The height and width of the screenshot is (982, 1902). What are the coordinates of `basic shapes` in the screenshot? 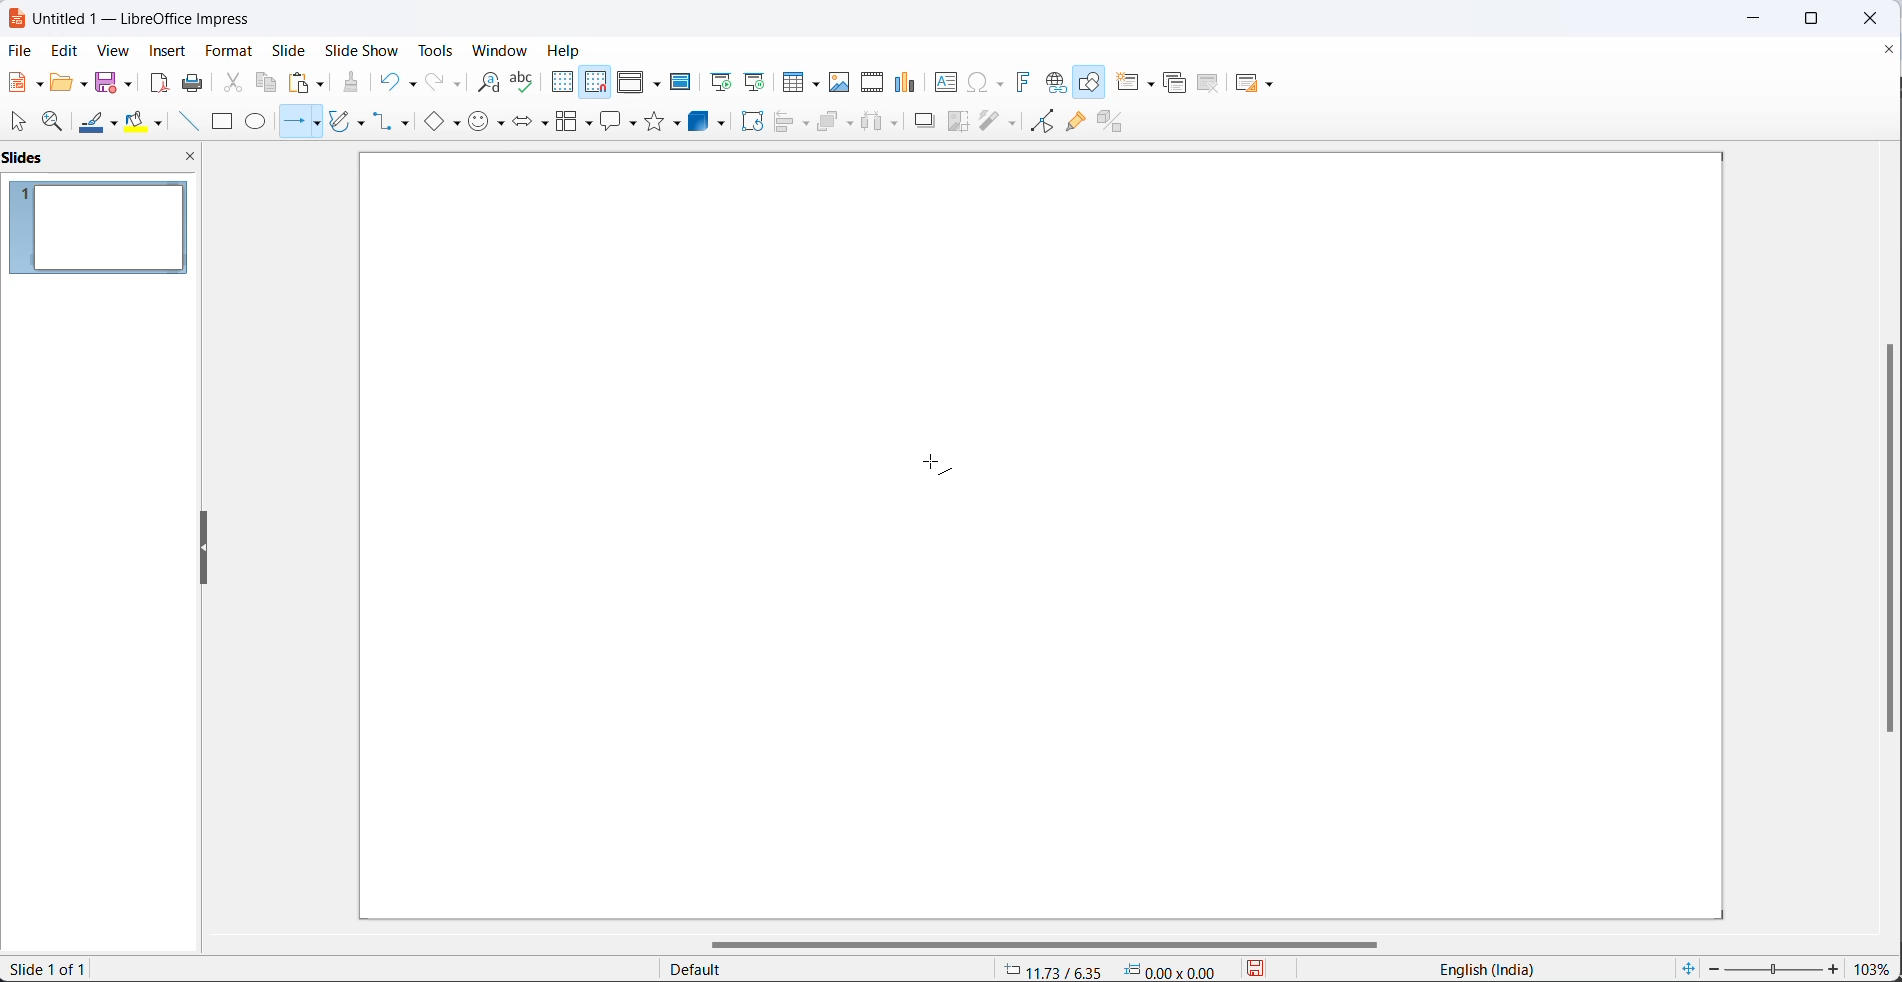 It's located at (440, 123).